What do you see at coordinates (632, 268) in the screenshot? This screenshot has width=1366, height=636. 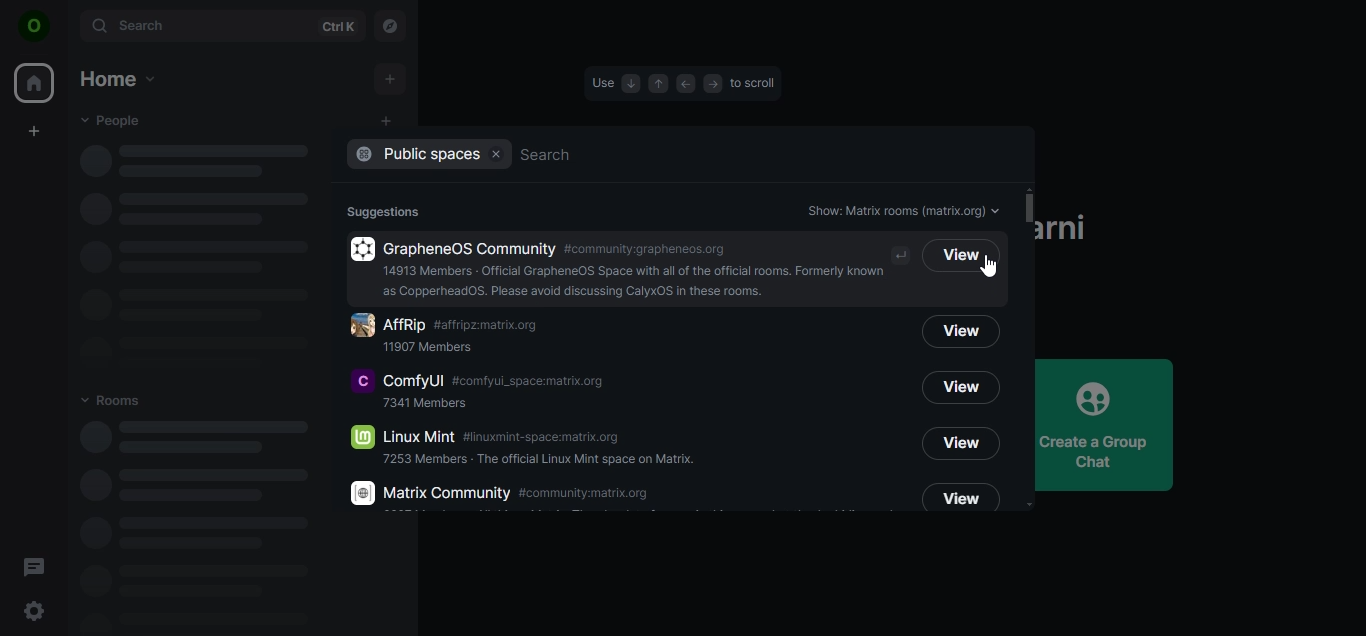 I see `GrapheneOS community` at bounding box center [632, 268].